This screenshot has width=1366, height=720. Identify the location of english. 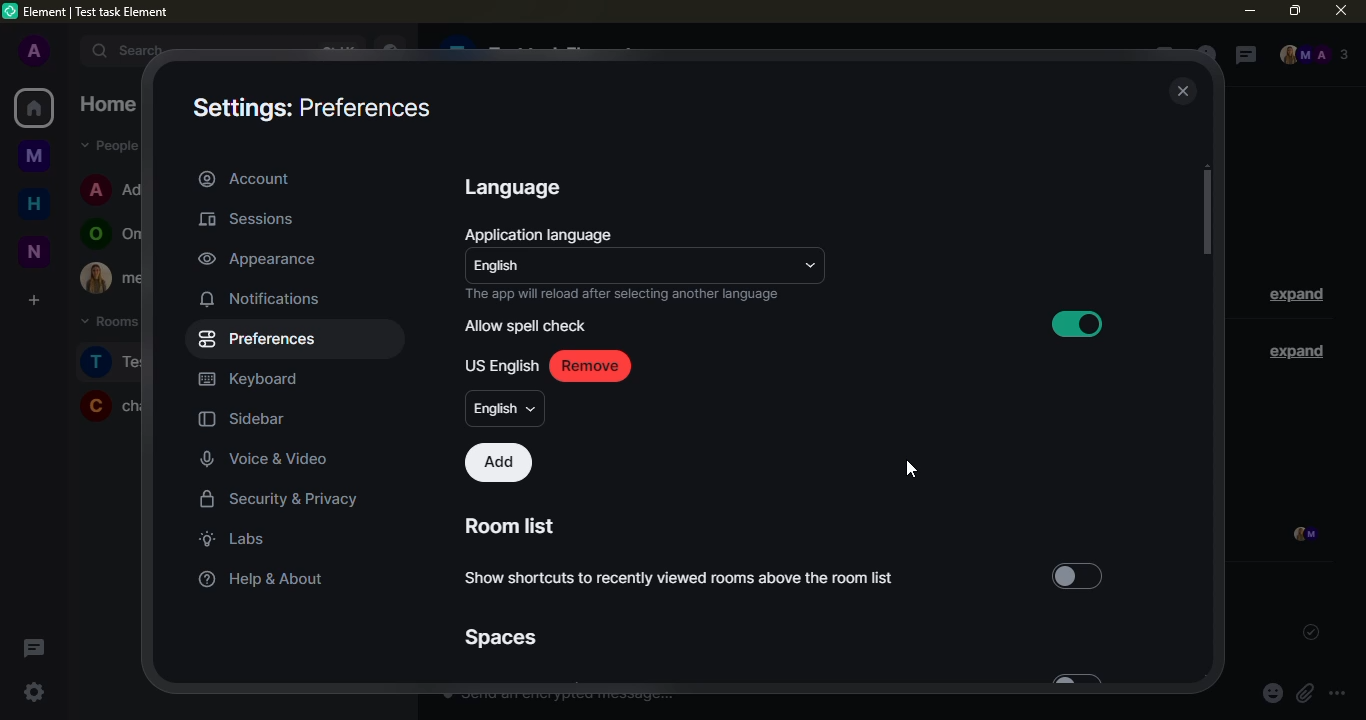
(503, 267).